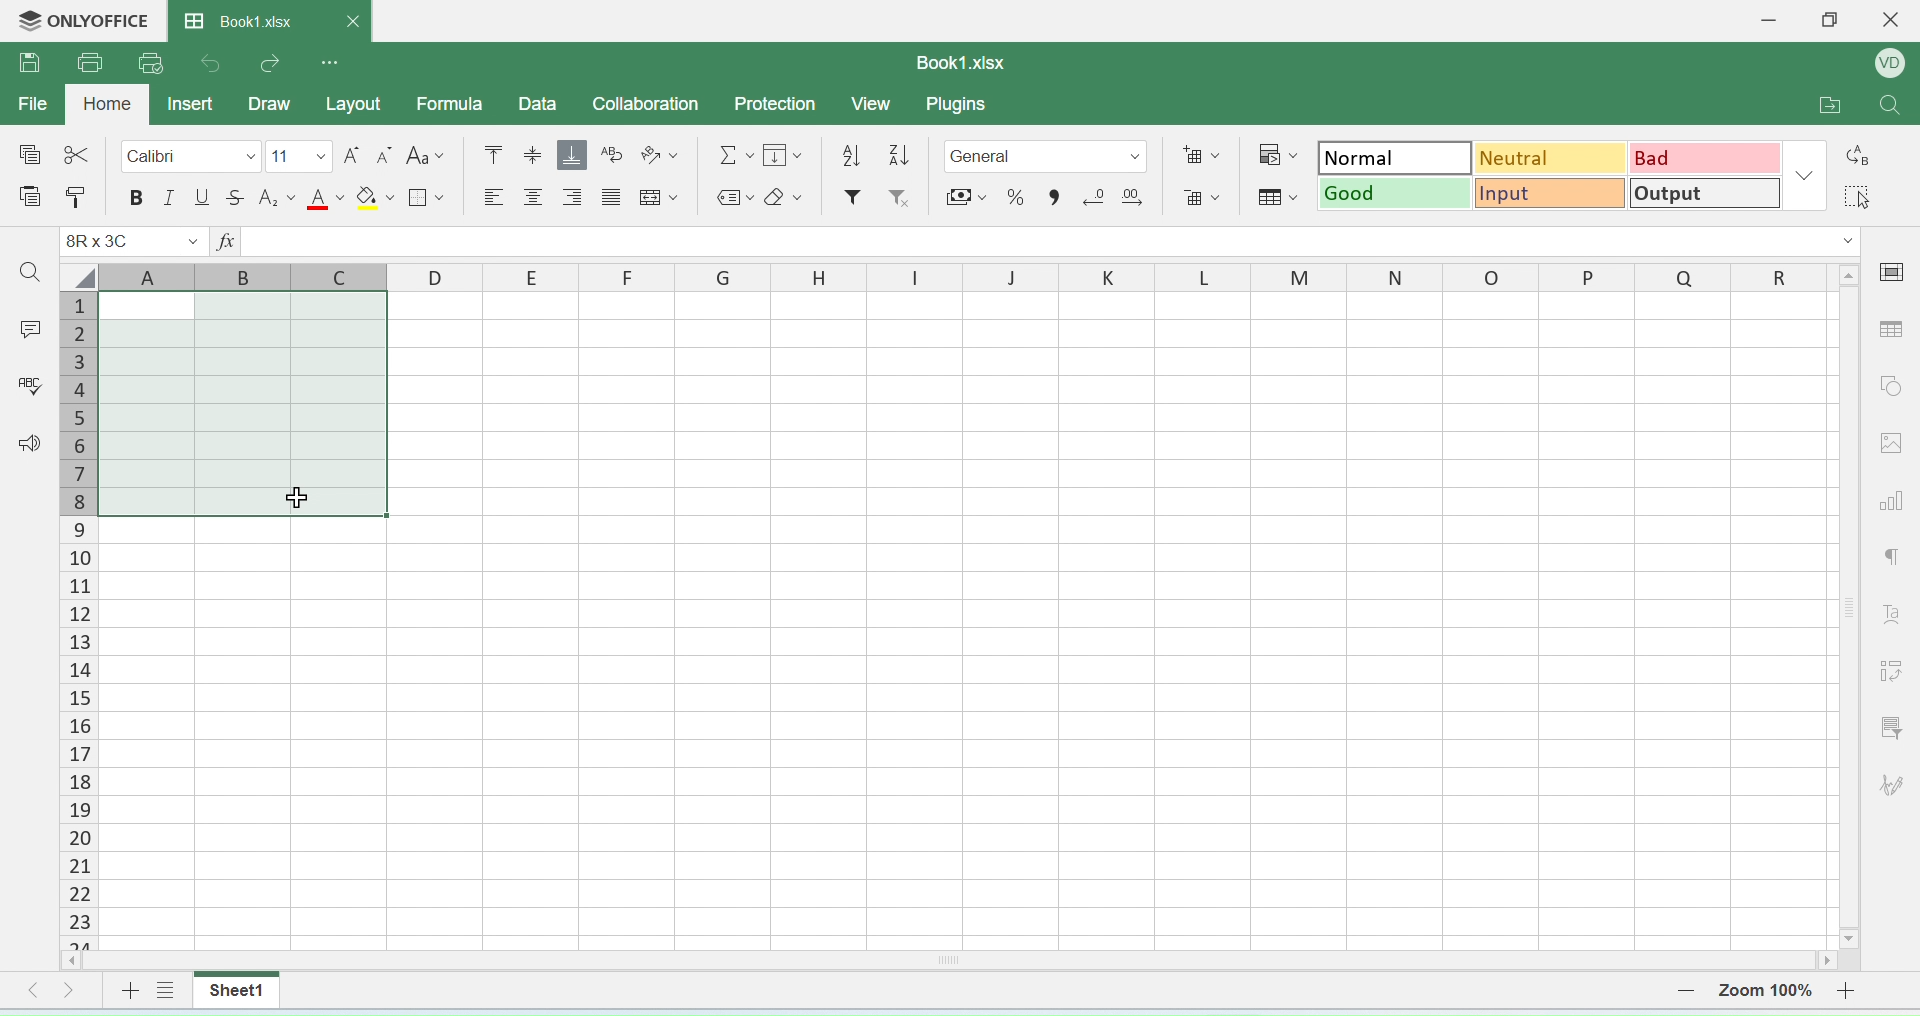  I want to click on special, so click(28, 155).